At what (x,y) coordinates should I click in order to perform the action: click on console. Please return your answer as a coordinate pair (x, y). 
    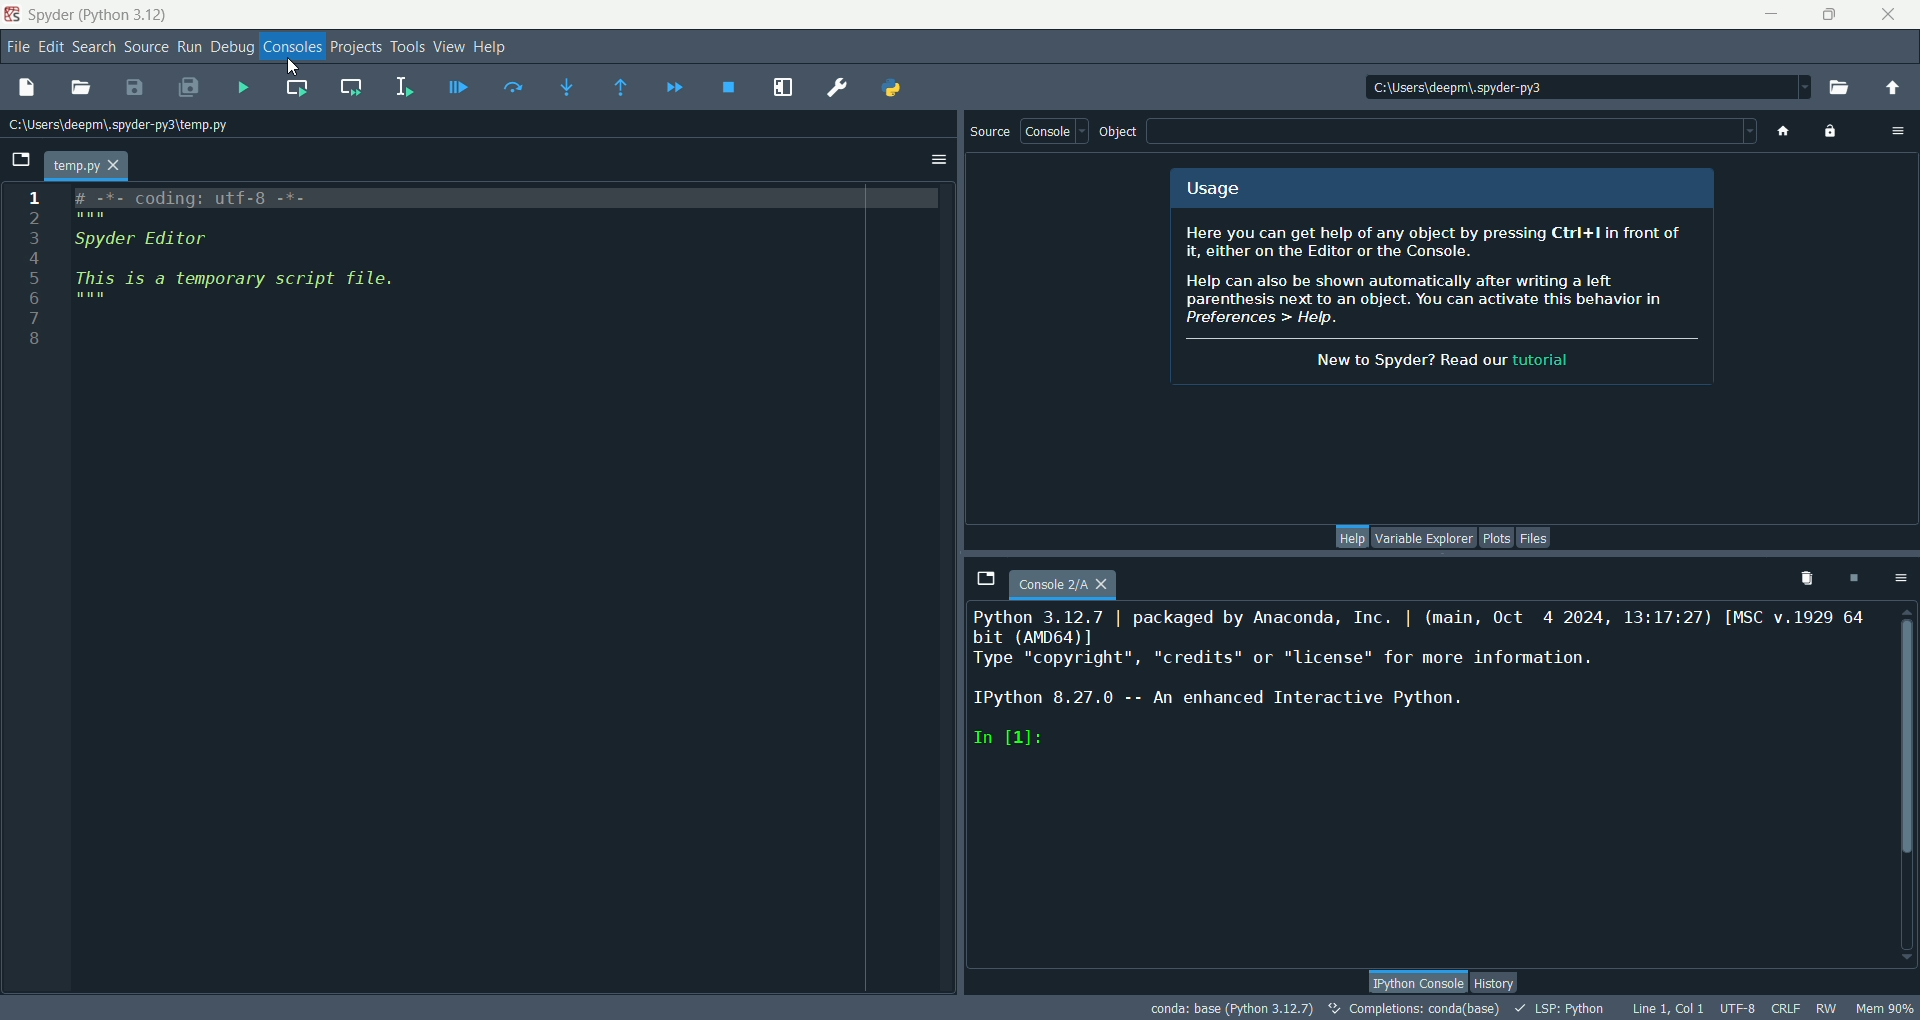
    Looking at the image, I should click on (1054, 131).